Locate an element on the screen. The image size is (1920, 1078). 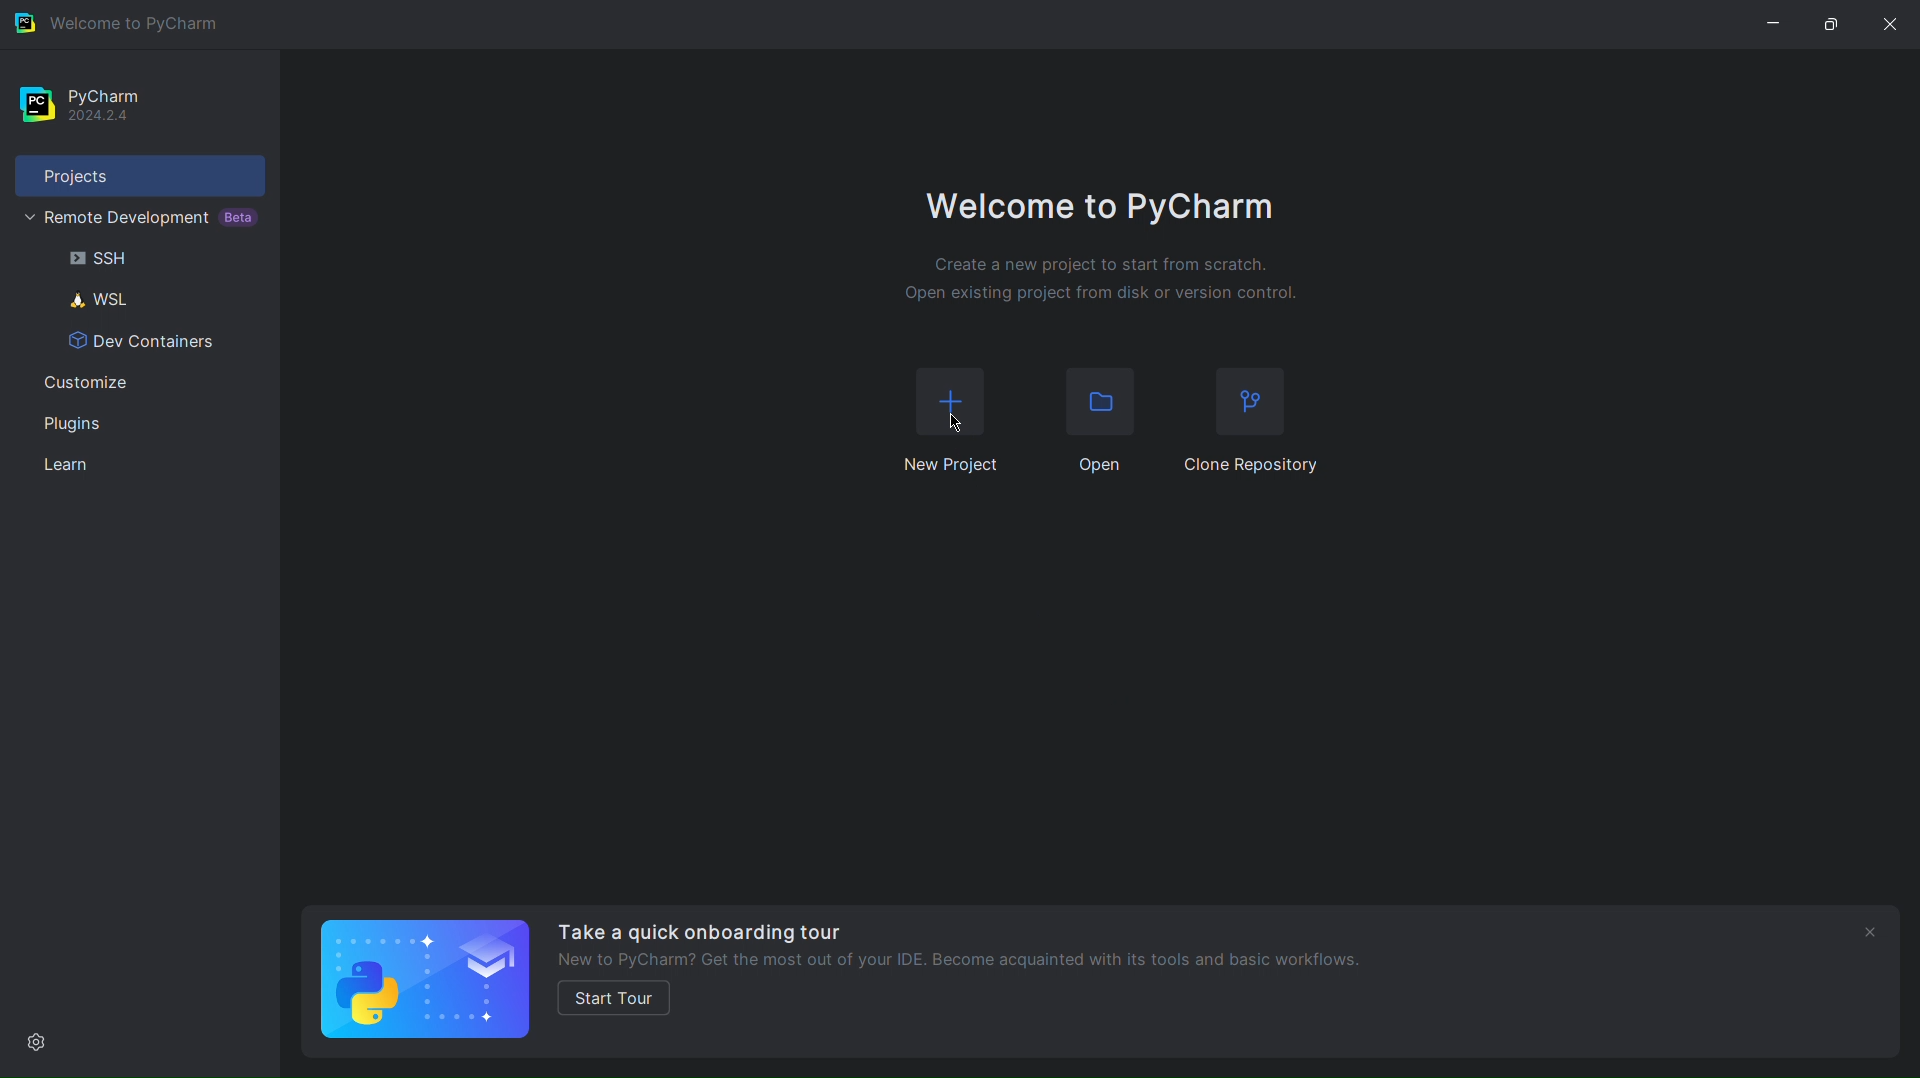
Customize is located at coordinates (138, 384).